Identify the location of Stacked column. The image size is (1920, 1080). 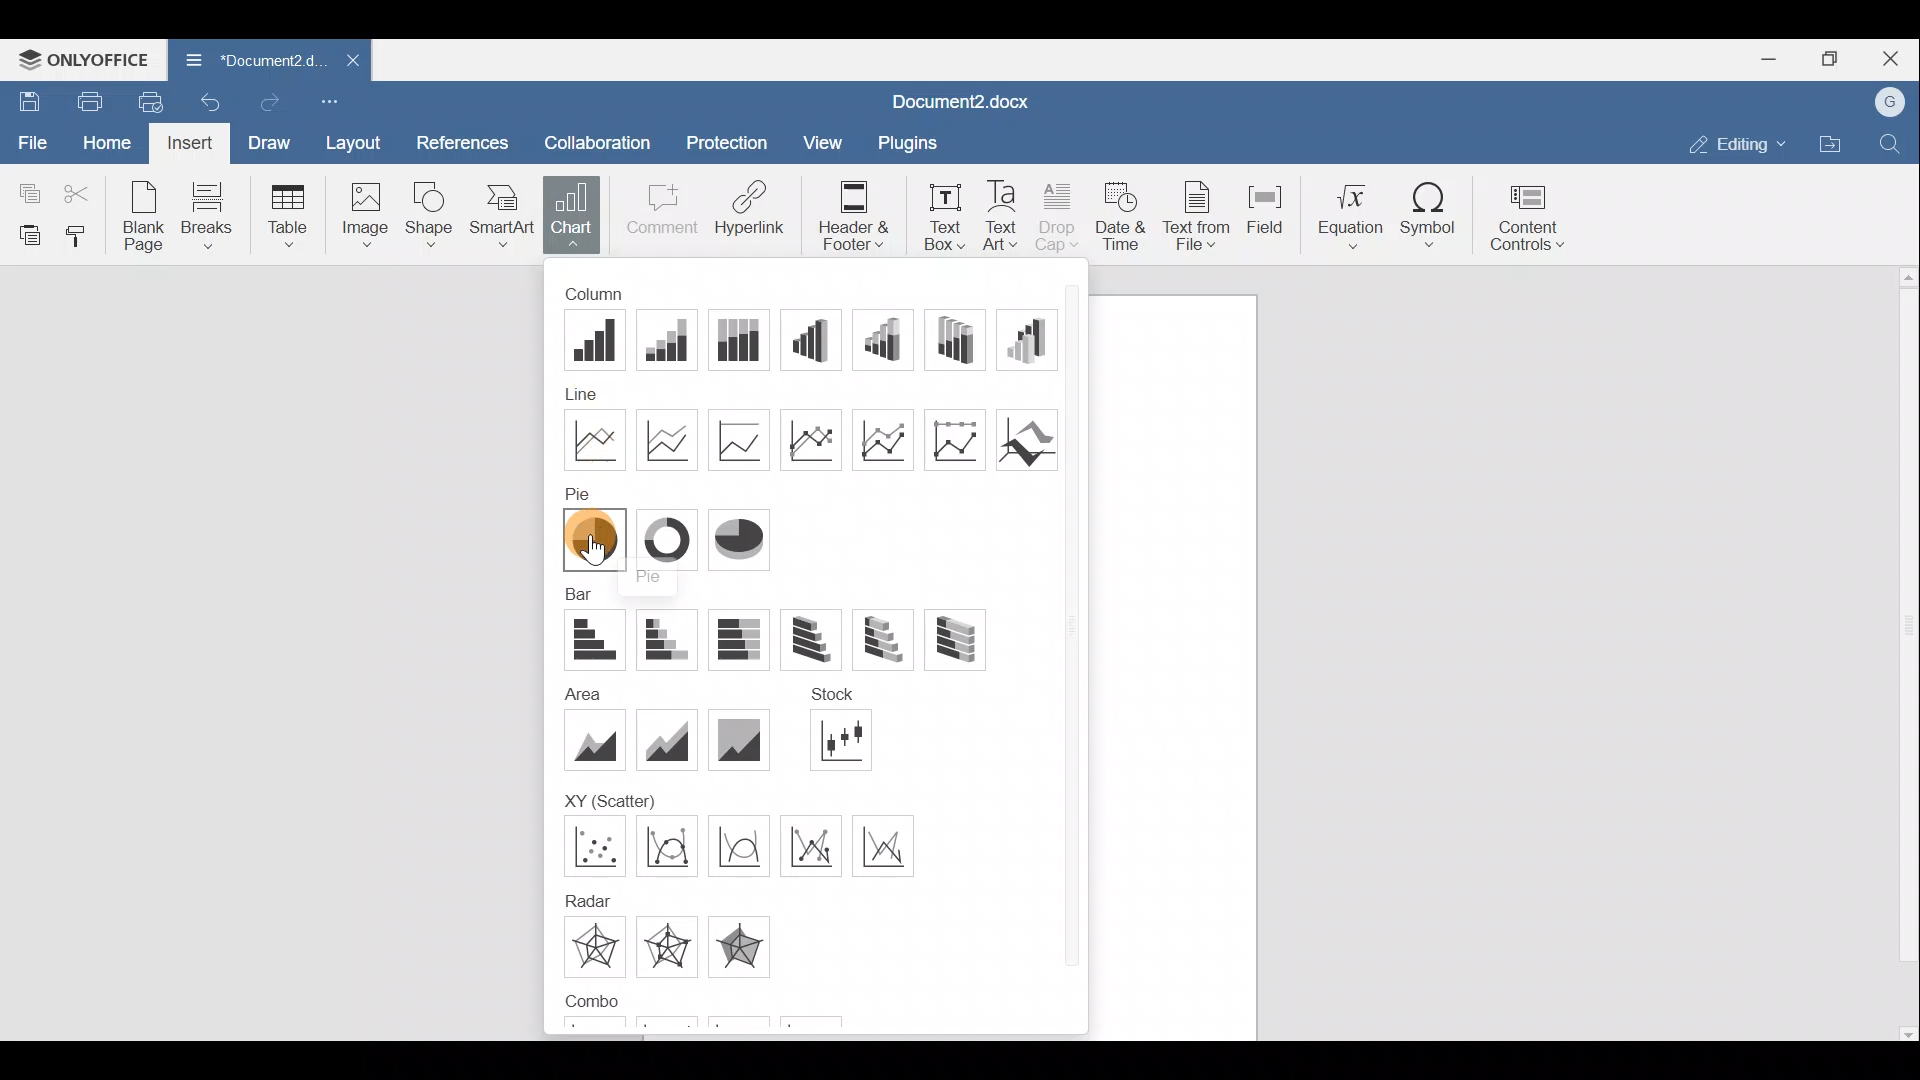
(664, 338).